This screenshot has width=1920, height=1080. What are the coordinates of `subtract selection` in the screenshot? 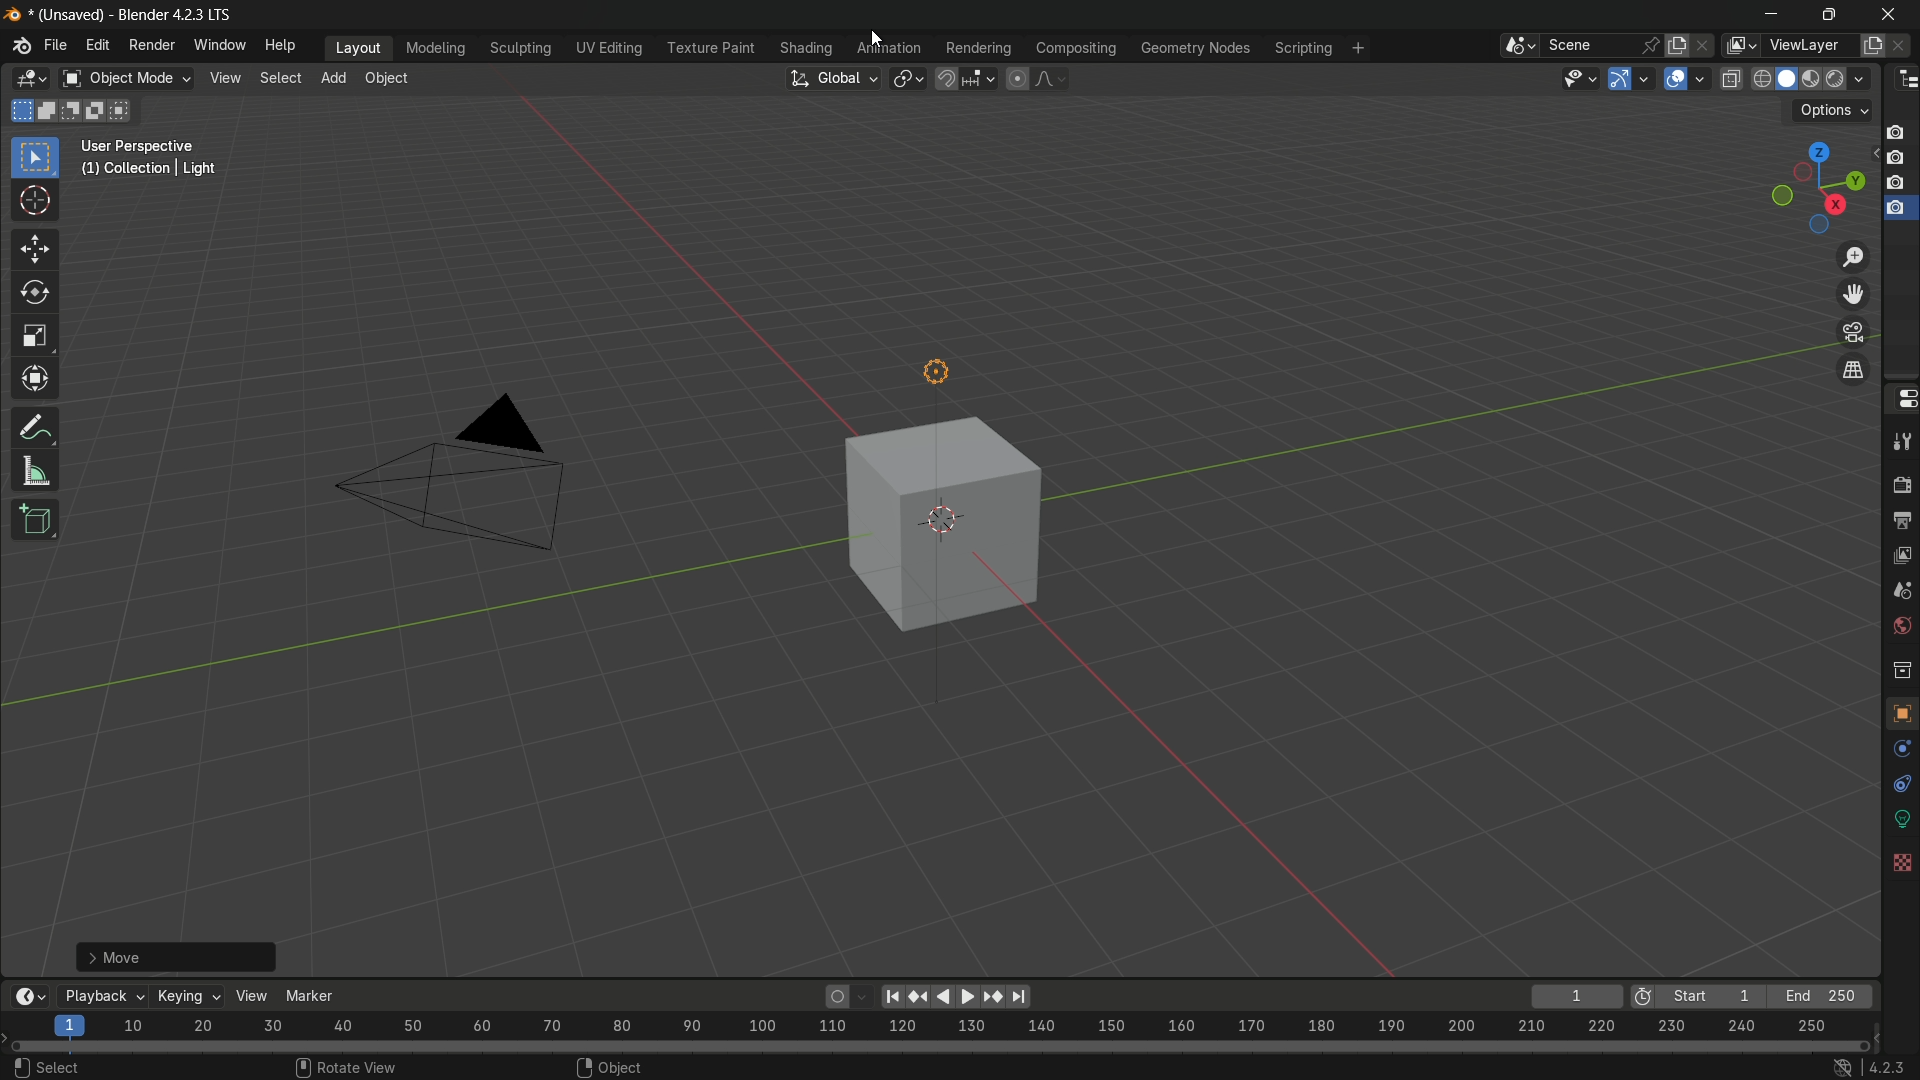 It's located at (76, 111).